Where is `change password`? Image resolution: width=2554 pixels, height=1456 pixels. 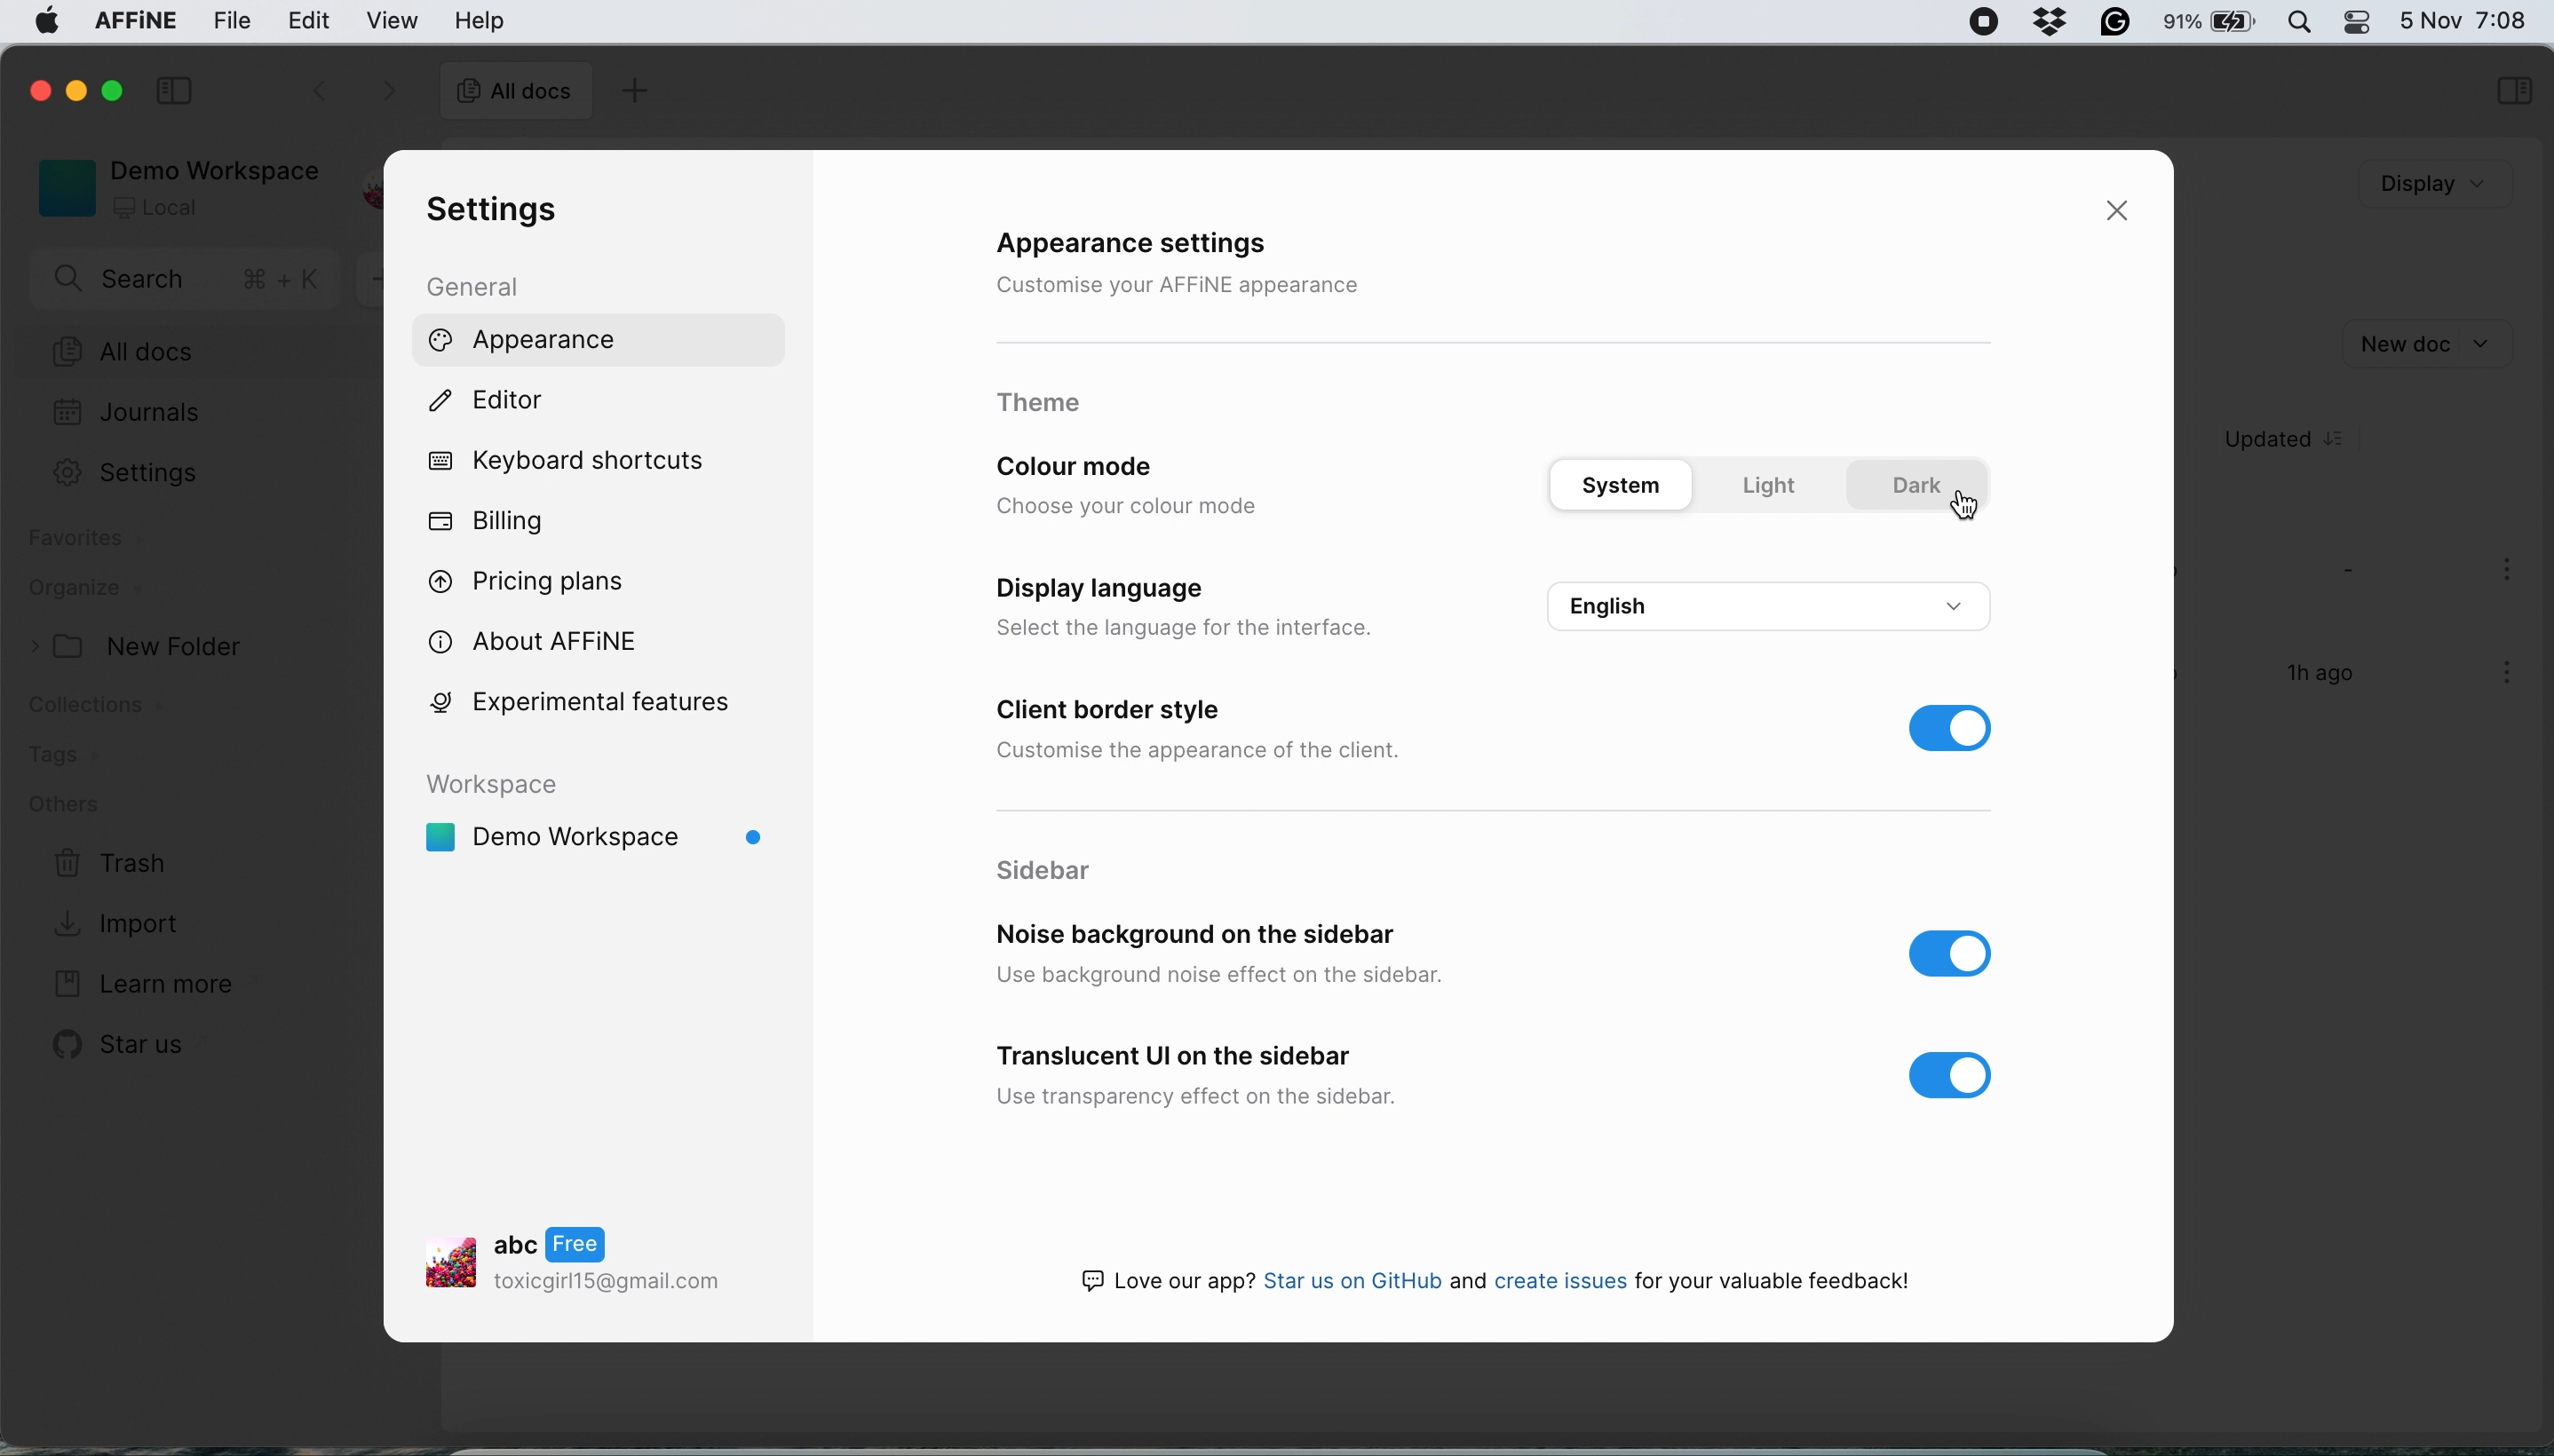 change password is located at coordinates (1887, 796).